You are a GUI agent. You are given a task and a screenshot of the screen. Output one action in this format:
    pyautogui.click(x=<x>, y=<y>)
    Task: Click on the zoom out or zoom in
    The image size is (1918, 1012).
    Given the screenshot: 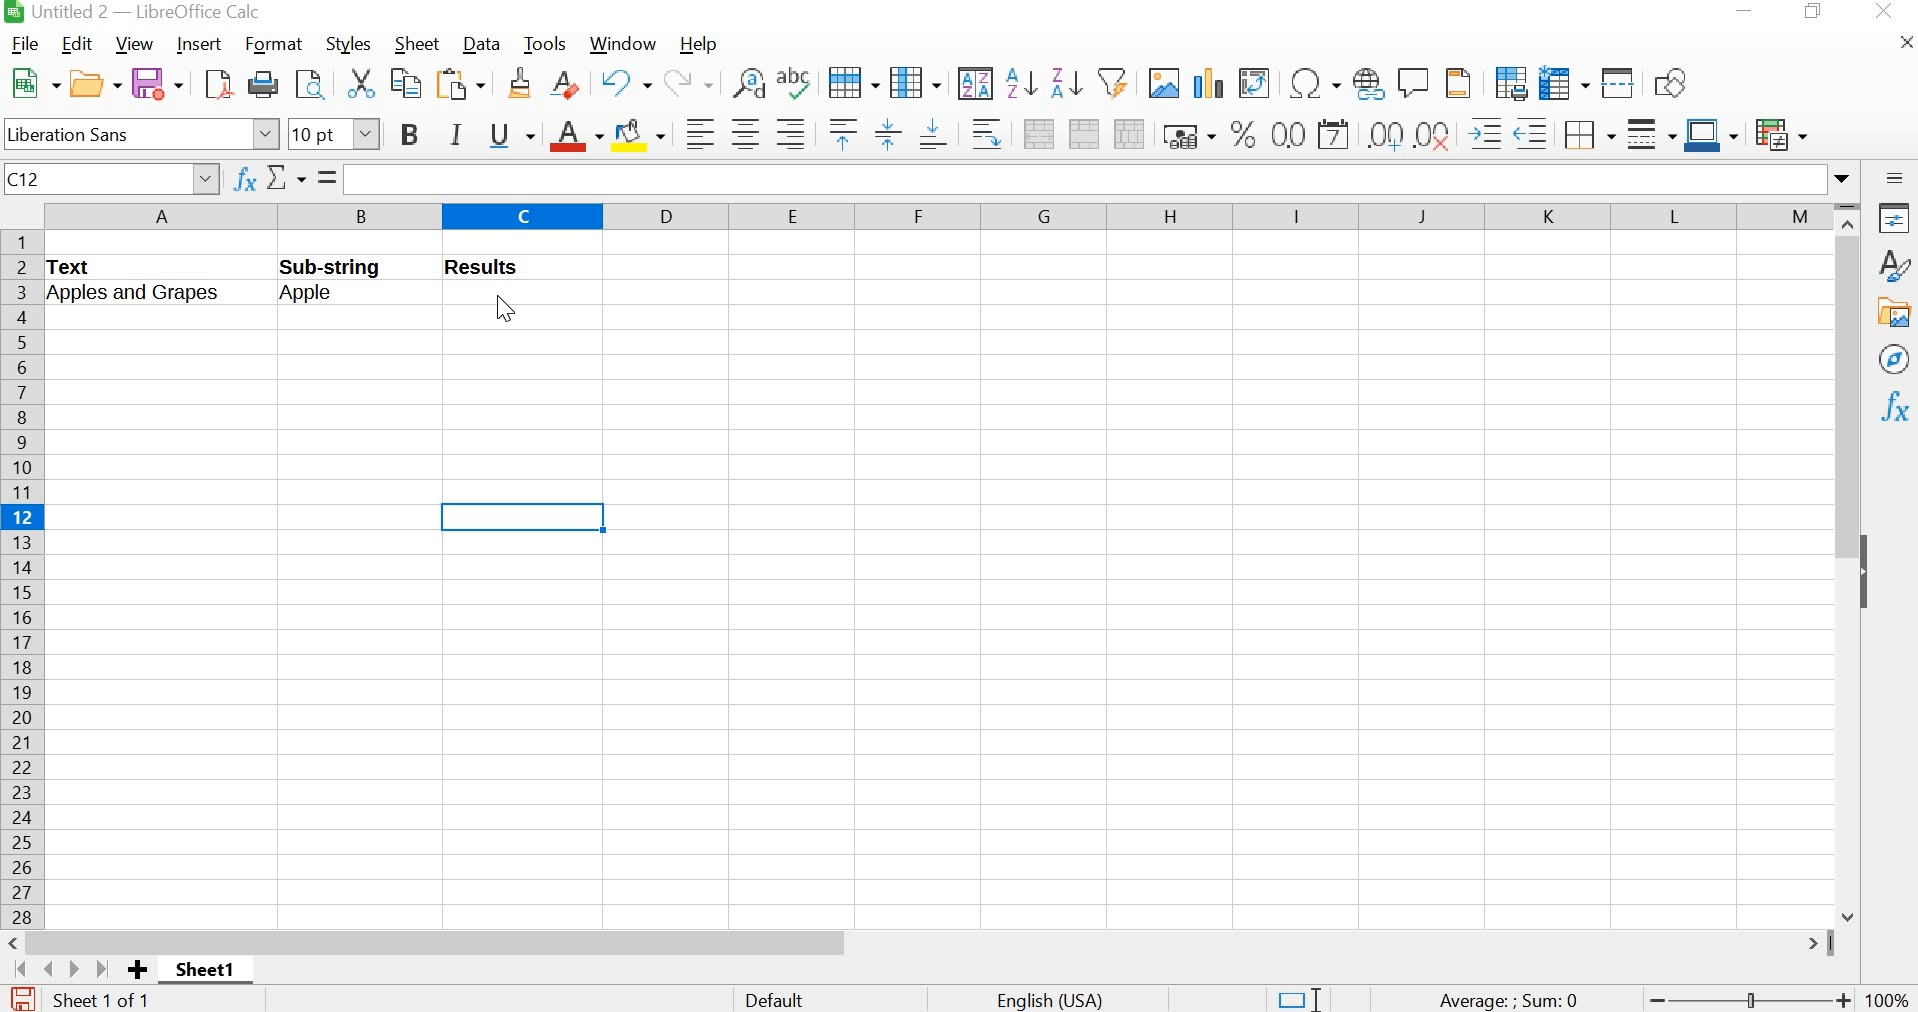 What is the action you would take?
    pyautogui.click(x=1750, y=998)
    